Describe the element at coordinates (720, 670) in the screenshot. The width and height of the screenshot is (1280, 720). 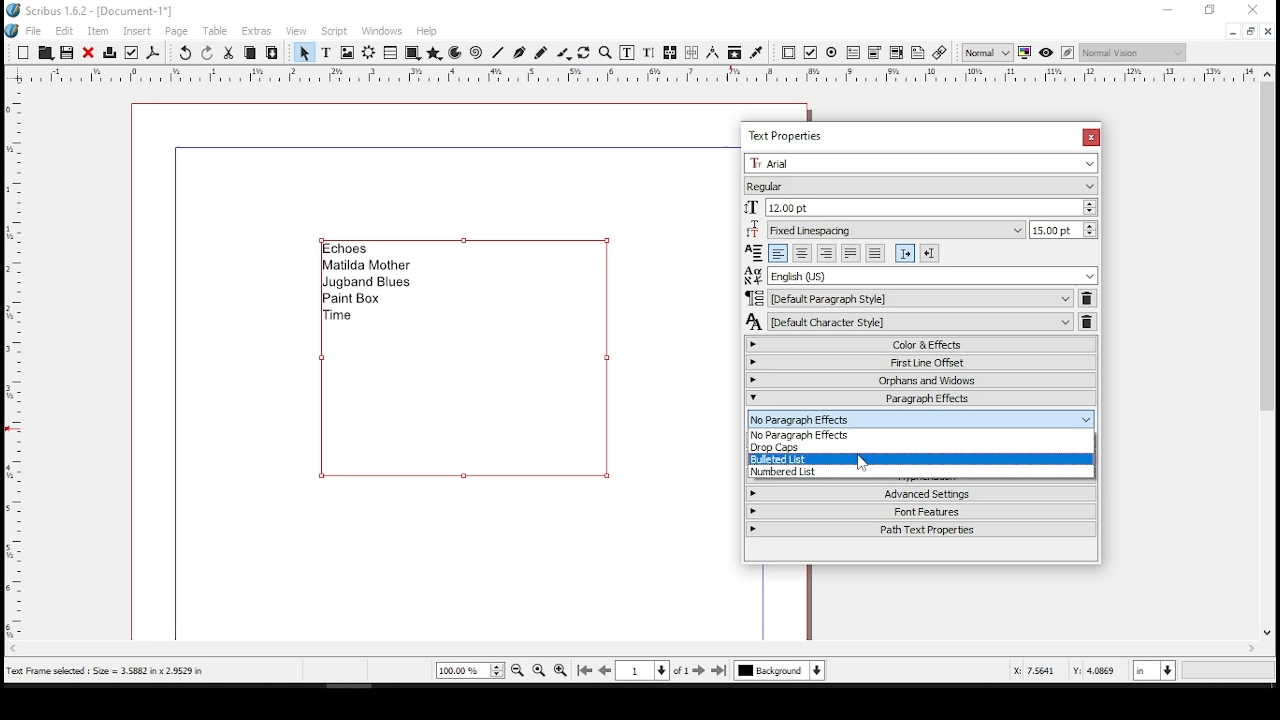
I see `last page` at that location.